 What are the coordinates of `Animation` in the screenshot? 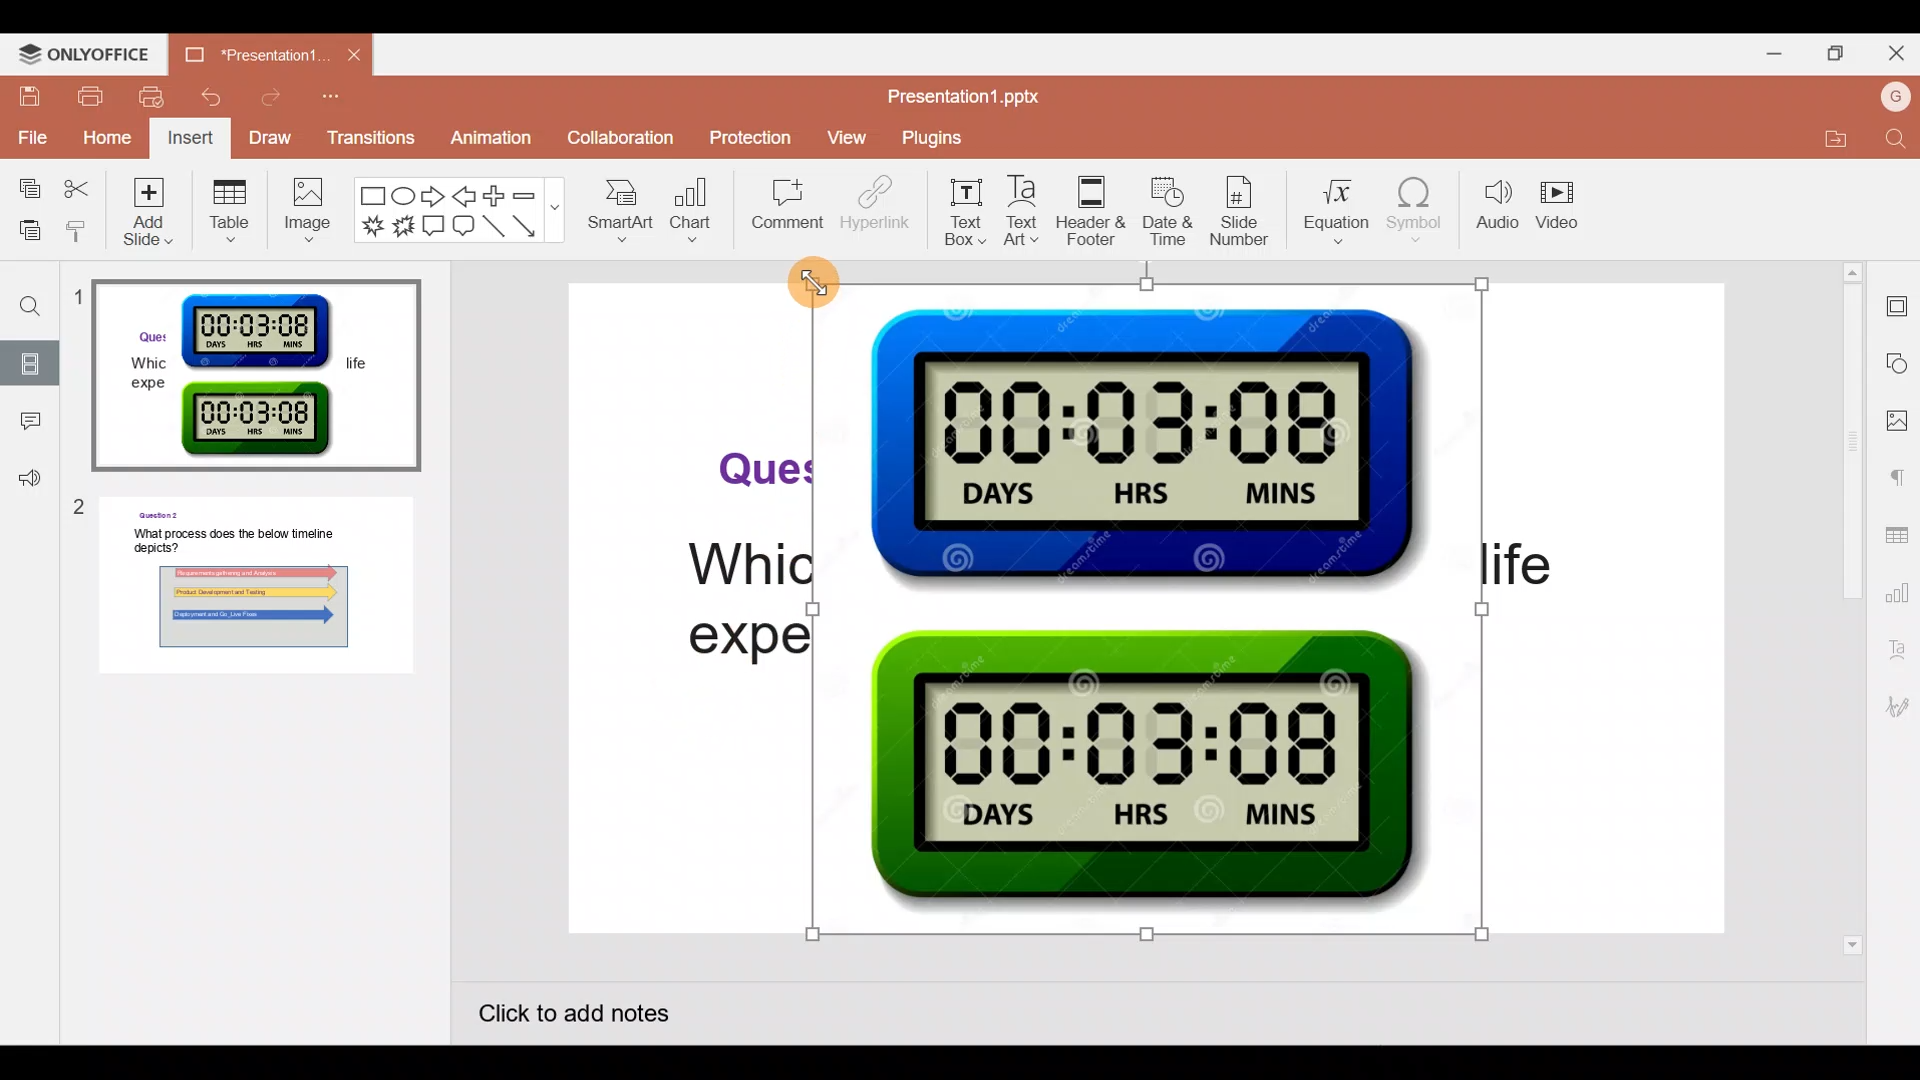 It's located at (481, 136).